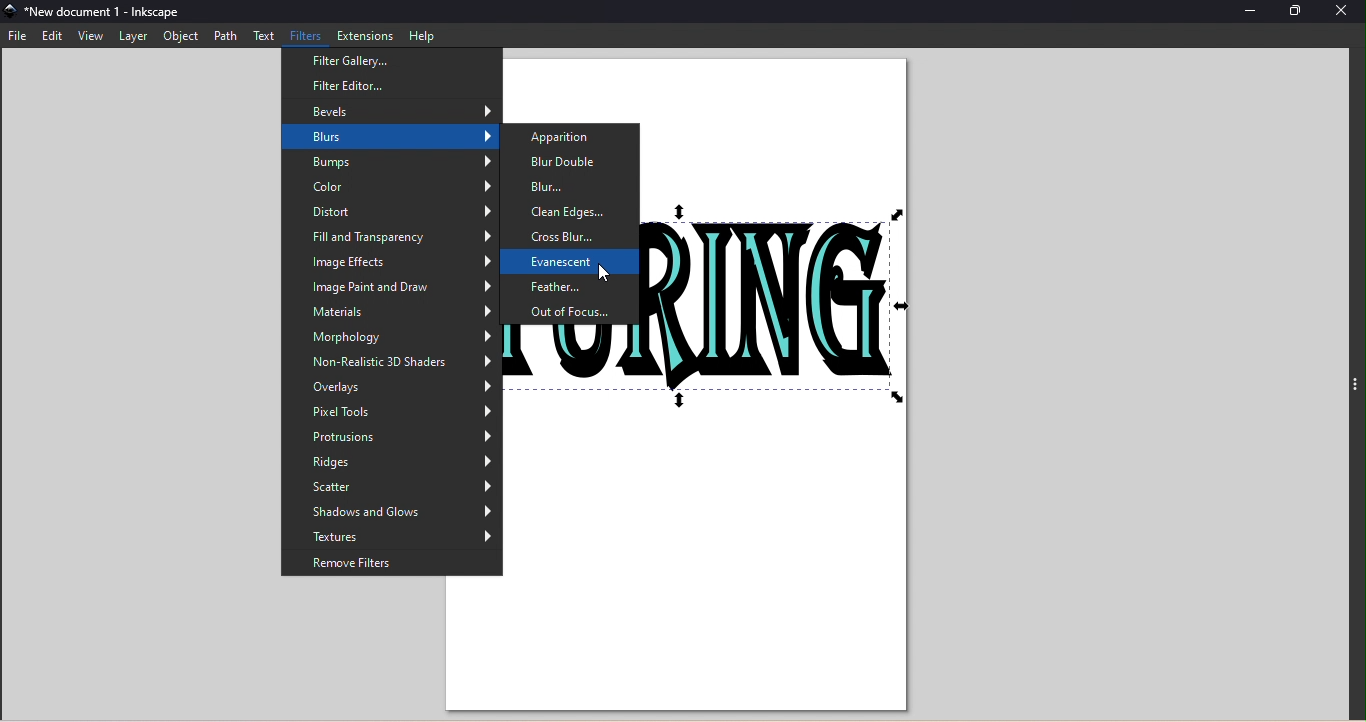 This screenshot has width=1366, height=722. I want to click on Image effects, so click(396, 262).